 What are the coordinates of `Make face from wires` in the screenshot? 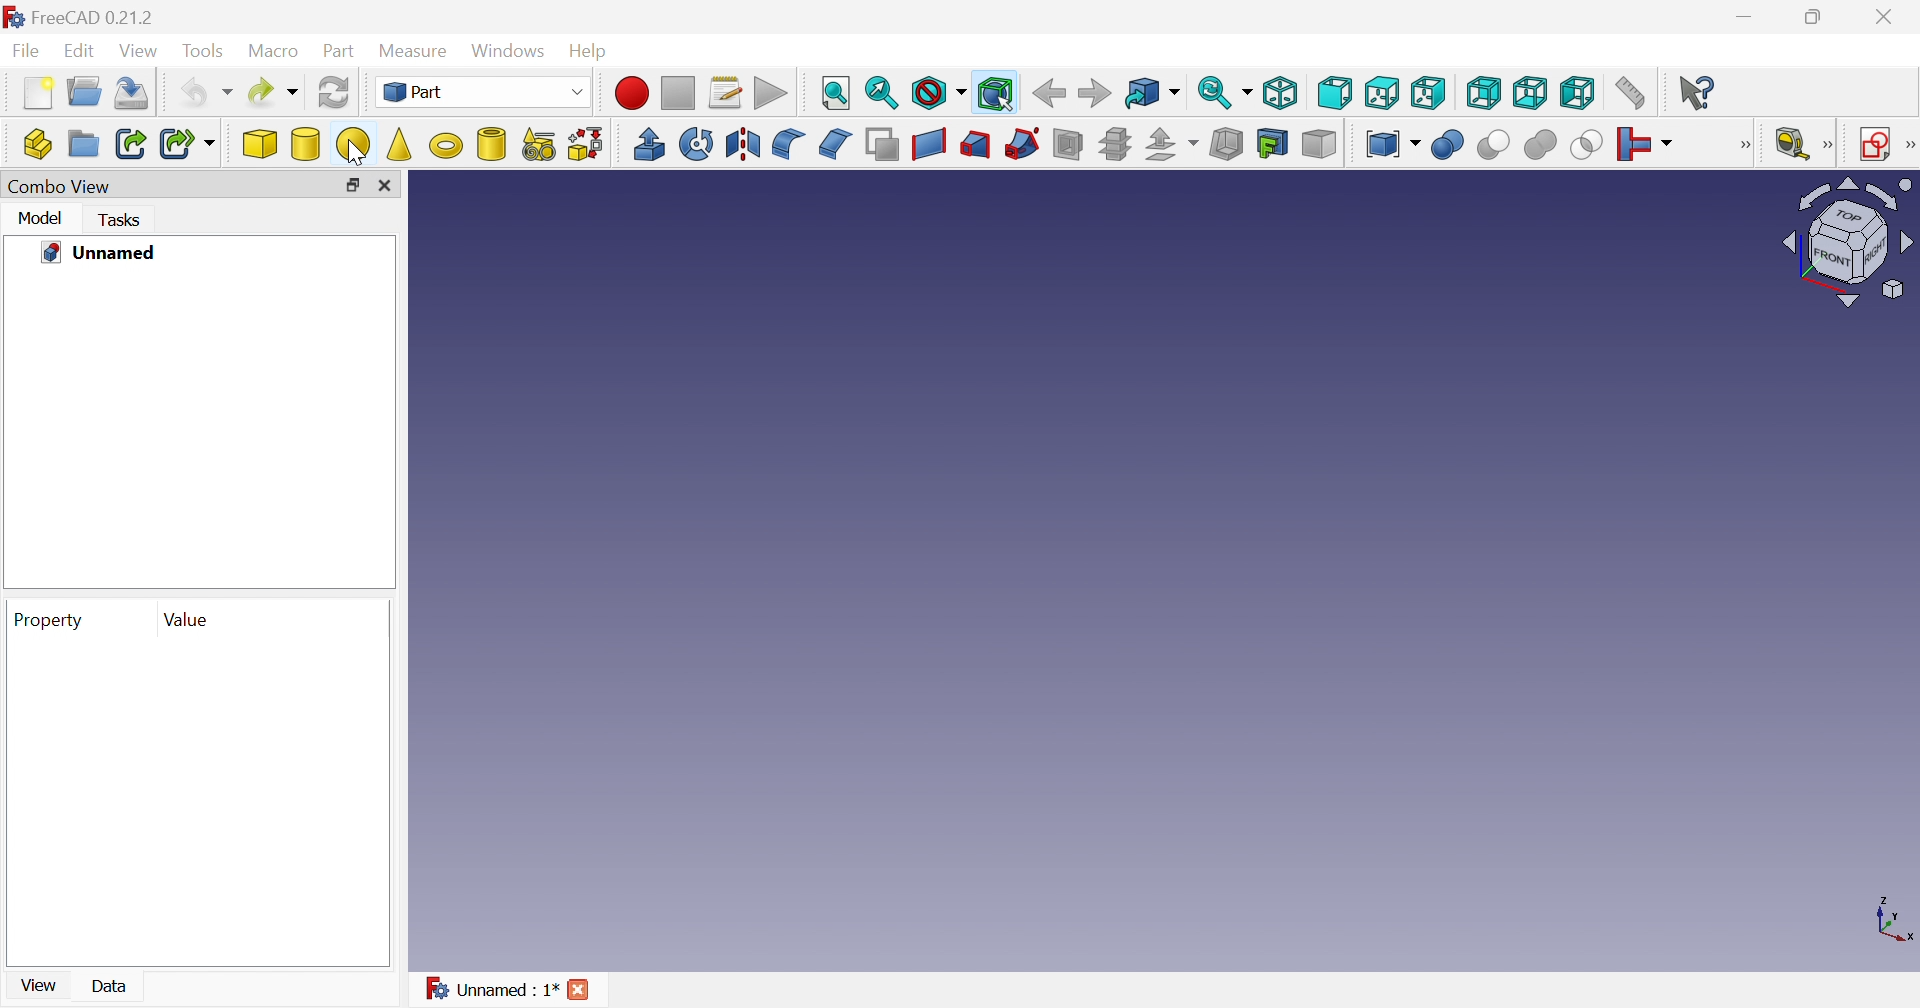 It's located at (883, 143).